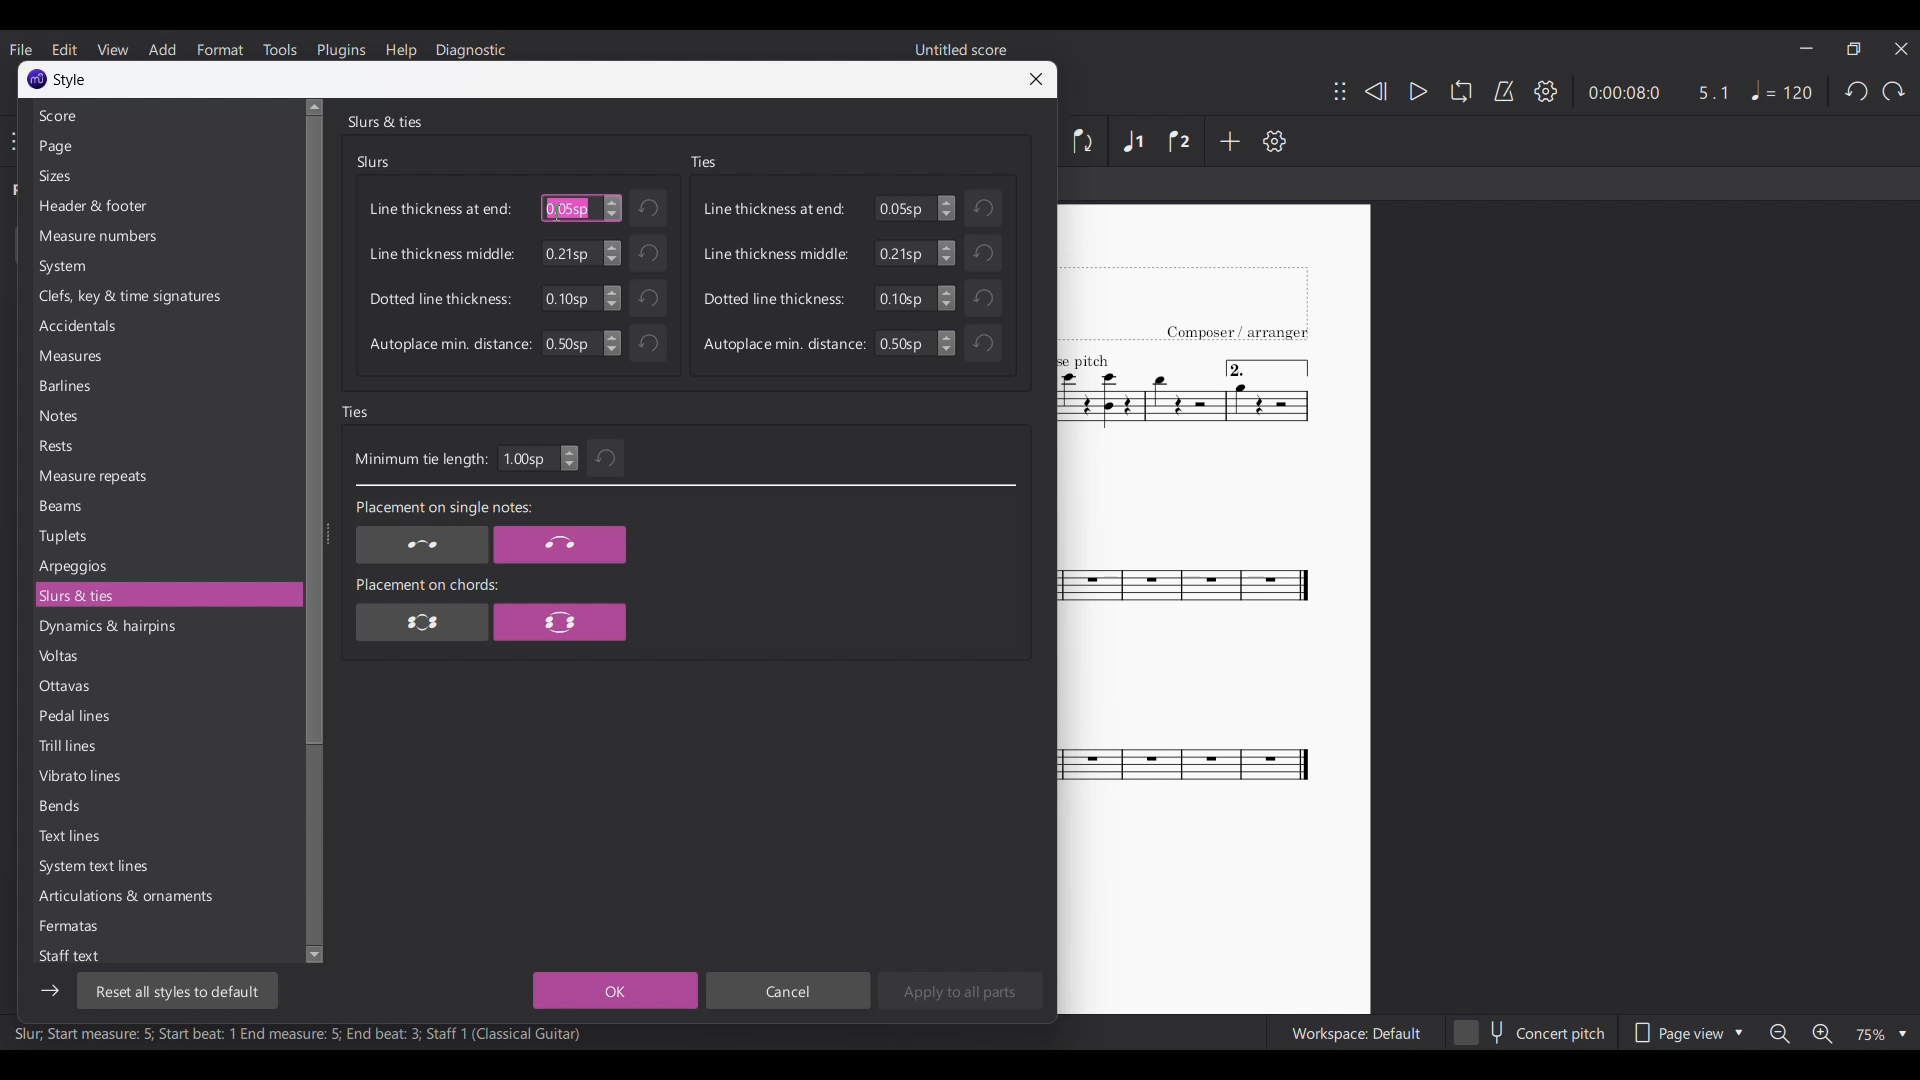 The image size is (1920, 1080). I want to click on Input dotted line thinkness, so click(904, 298).